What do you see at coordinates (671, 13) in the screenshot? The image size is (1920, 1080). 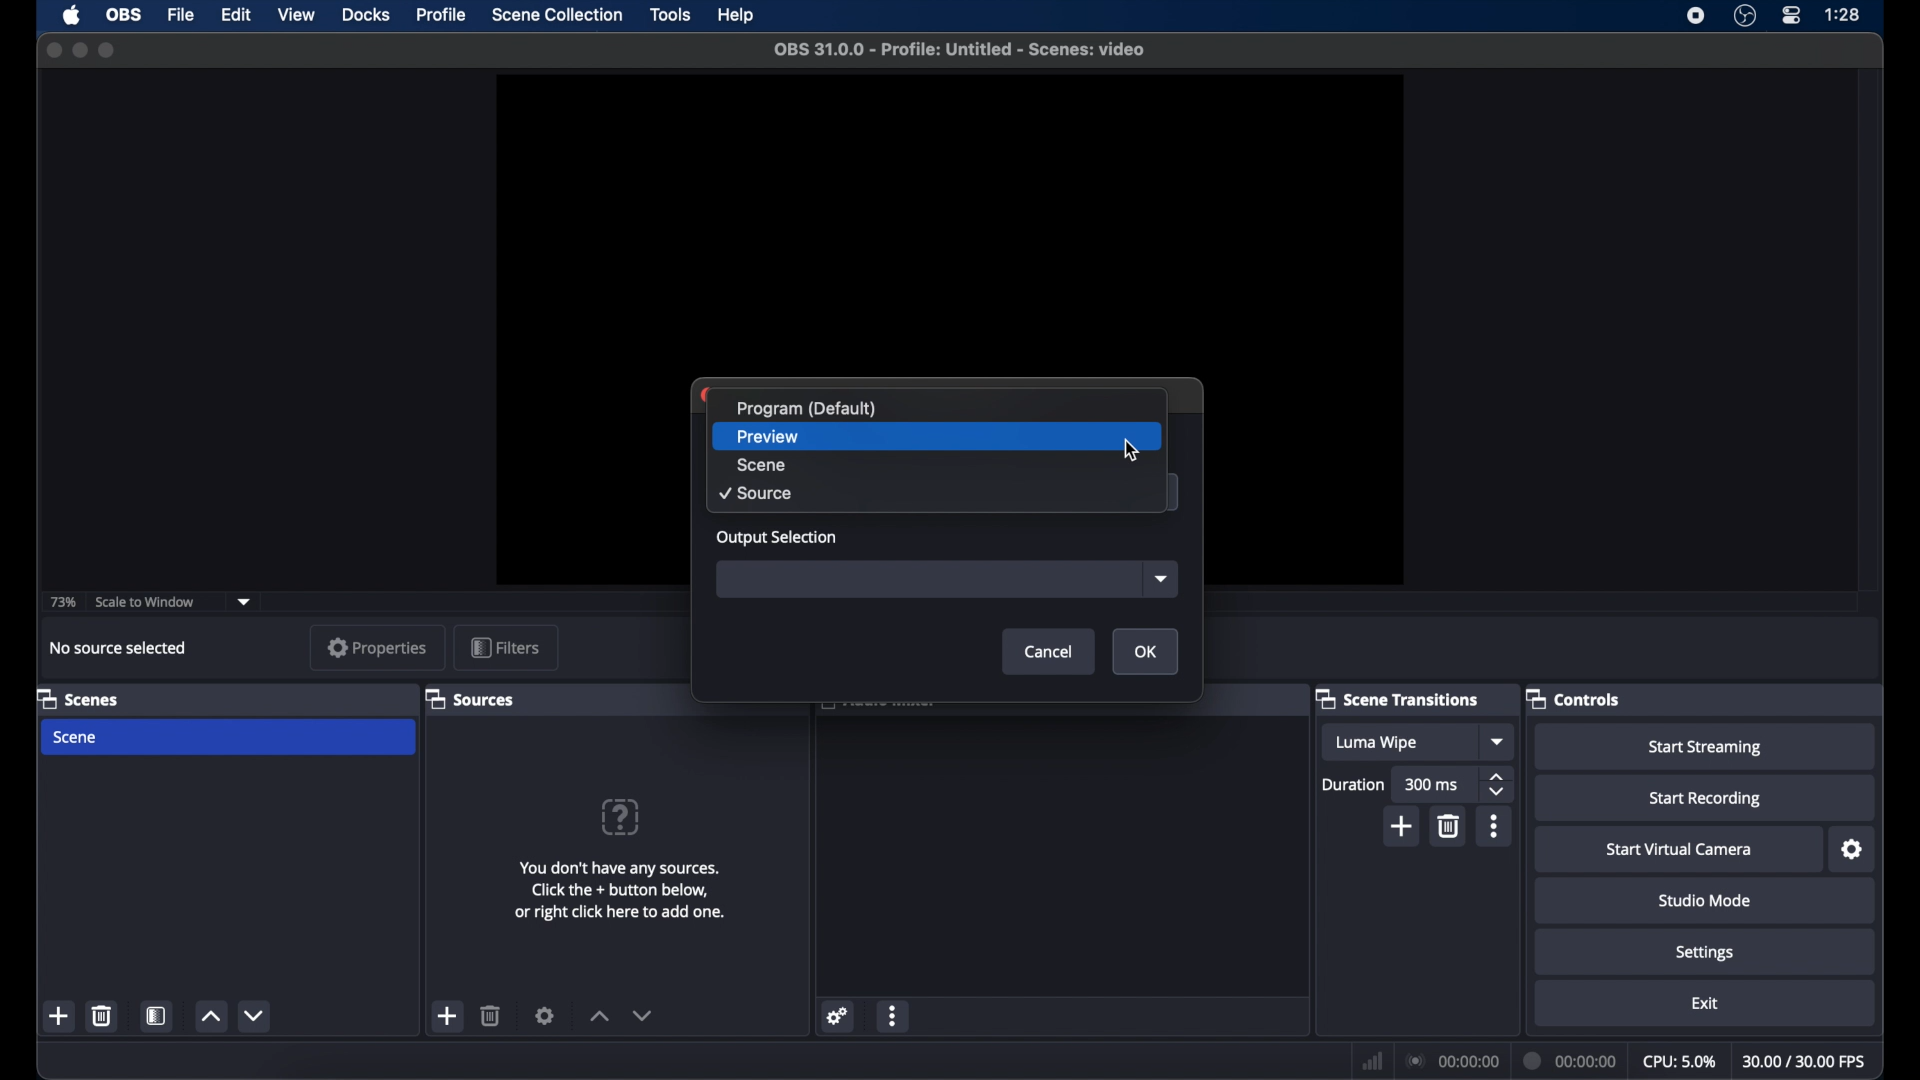 I see `tools` at bounding box center [671, 13].